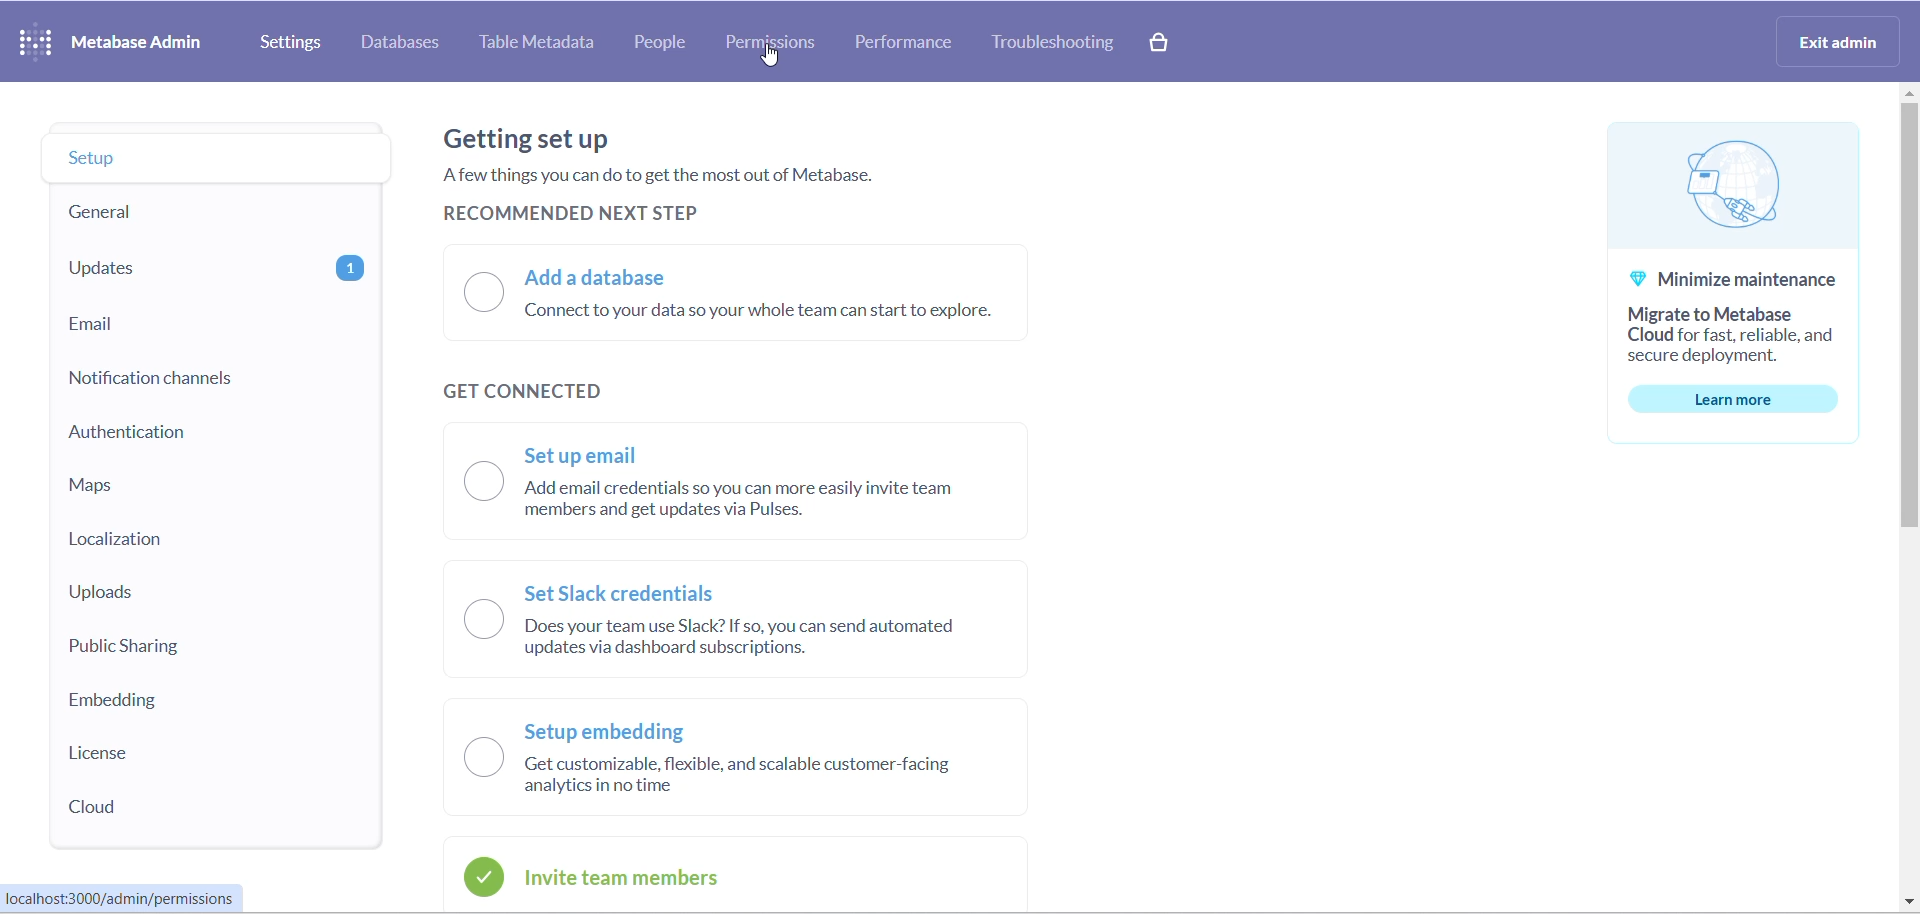 This screenshot has width=1920, height=914. Describe the element at coordinates (190, 541) in the screenshot. I see `localization` at that location.